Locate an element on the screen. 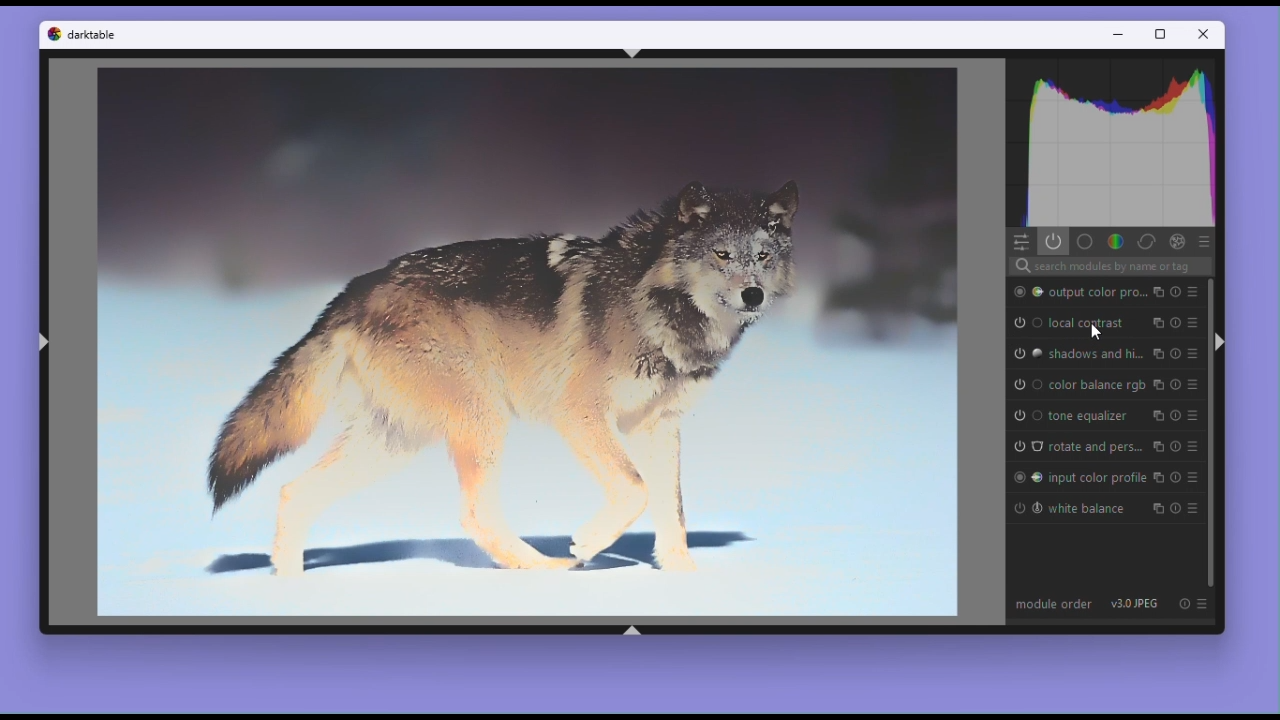 Image resolution: width=1280 pixels, height=720 pixels. Multiple instance is located at coordinates (1156, 320).